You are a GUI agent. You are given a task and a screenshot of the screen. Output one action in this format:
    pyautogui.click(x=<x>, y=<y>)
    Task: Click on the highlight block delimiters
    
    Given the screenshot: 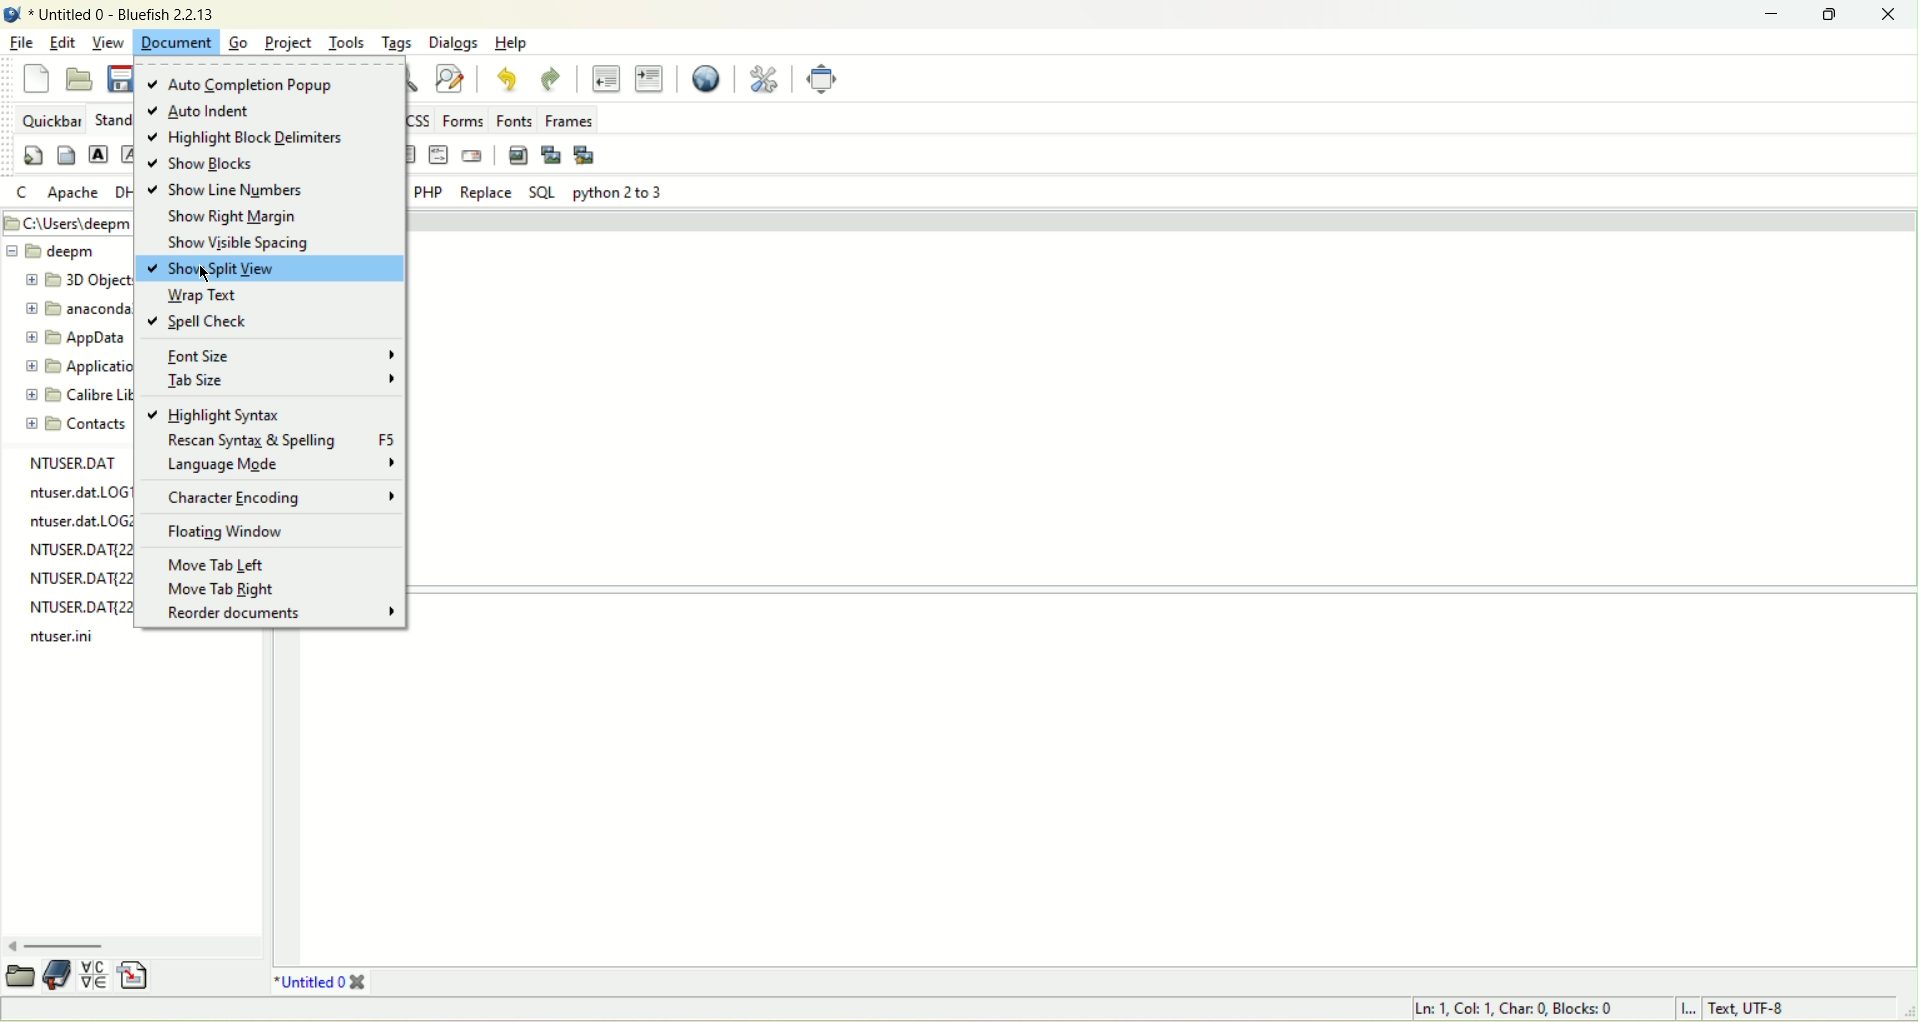 What is the action you would take?
    pyautogui.click(x=246, y=139)
    